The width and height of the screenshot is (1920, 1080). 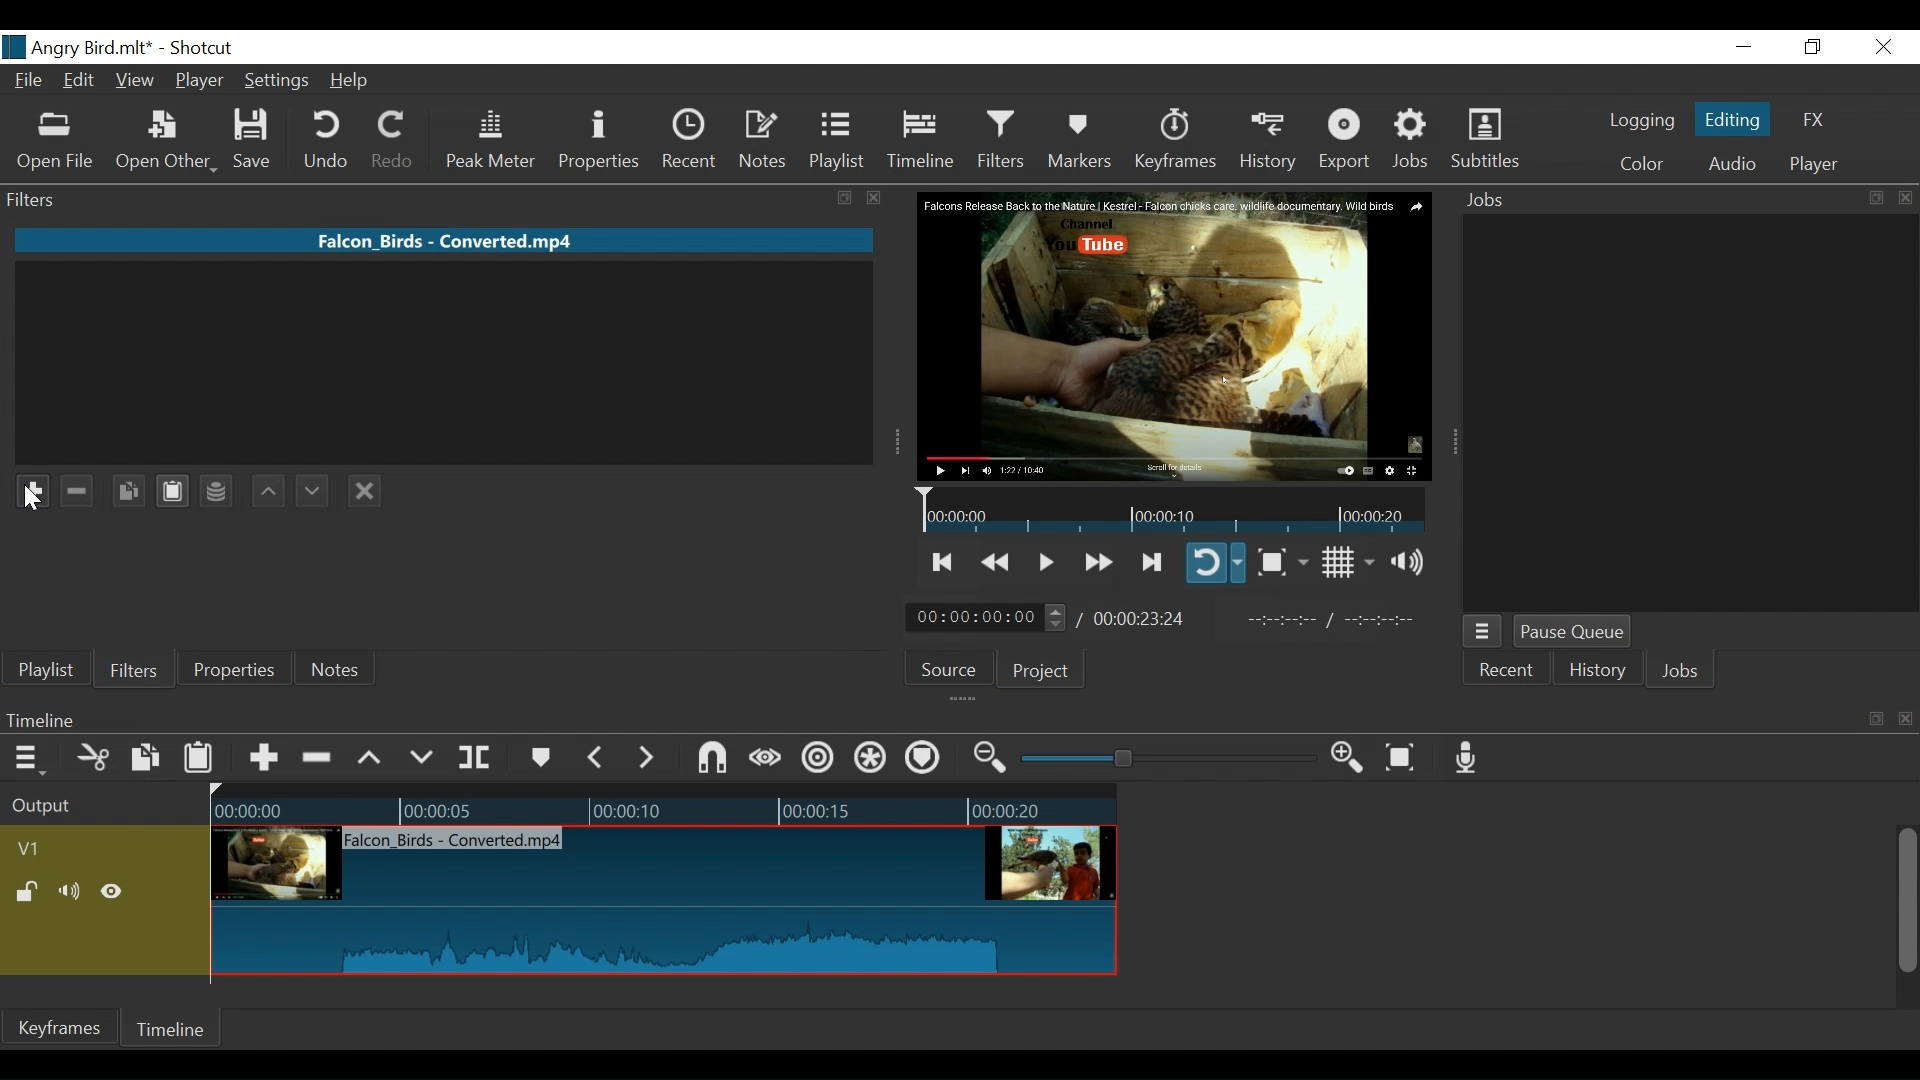 What do you see at coordinates (56, 143) in the screenshot?
I see `Open File` at bounding box center [56, 143].